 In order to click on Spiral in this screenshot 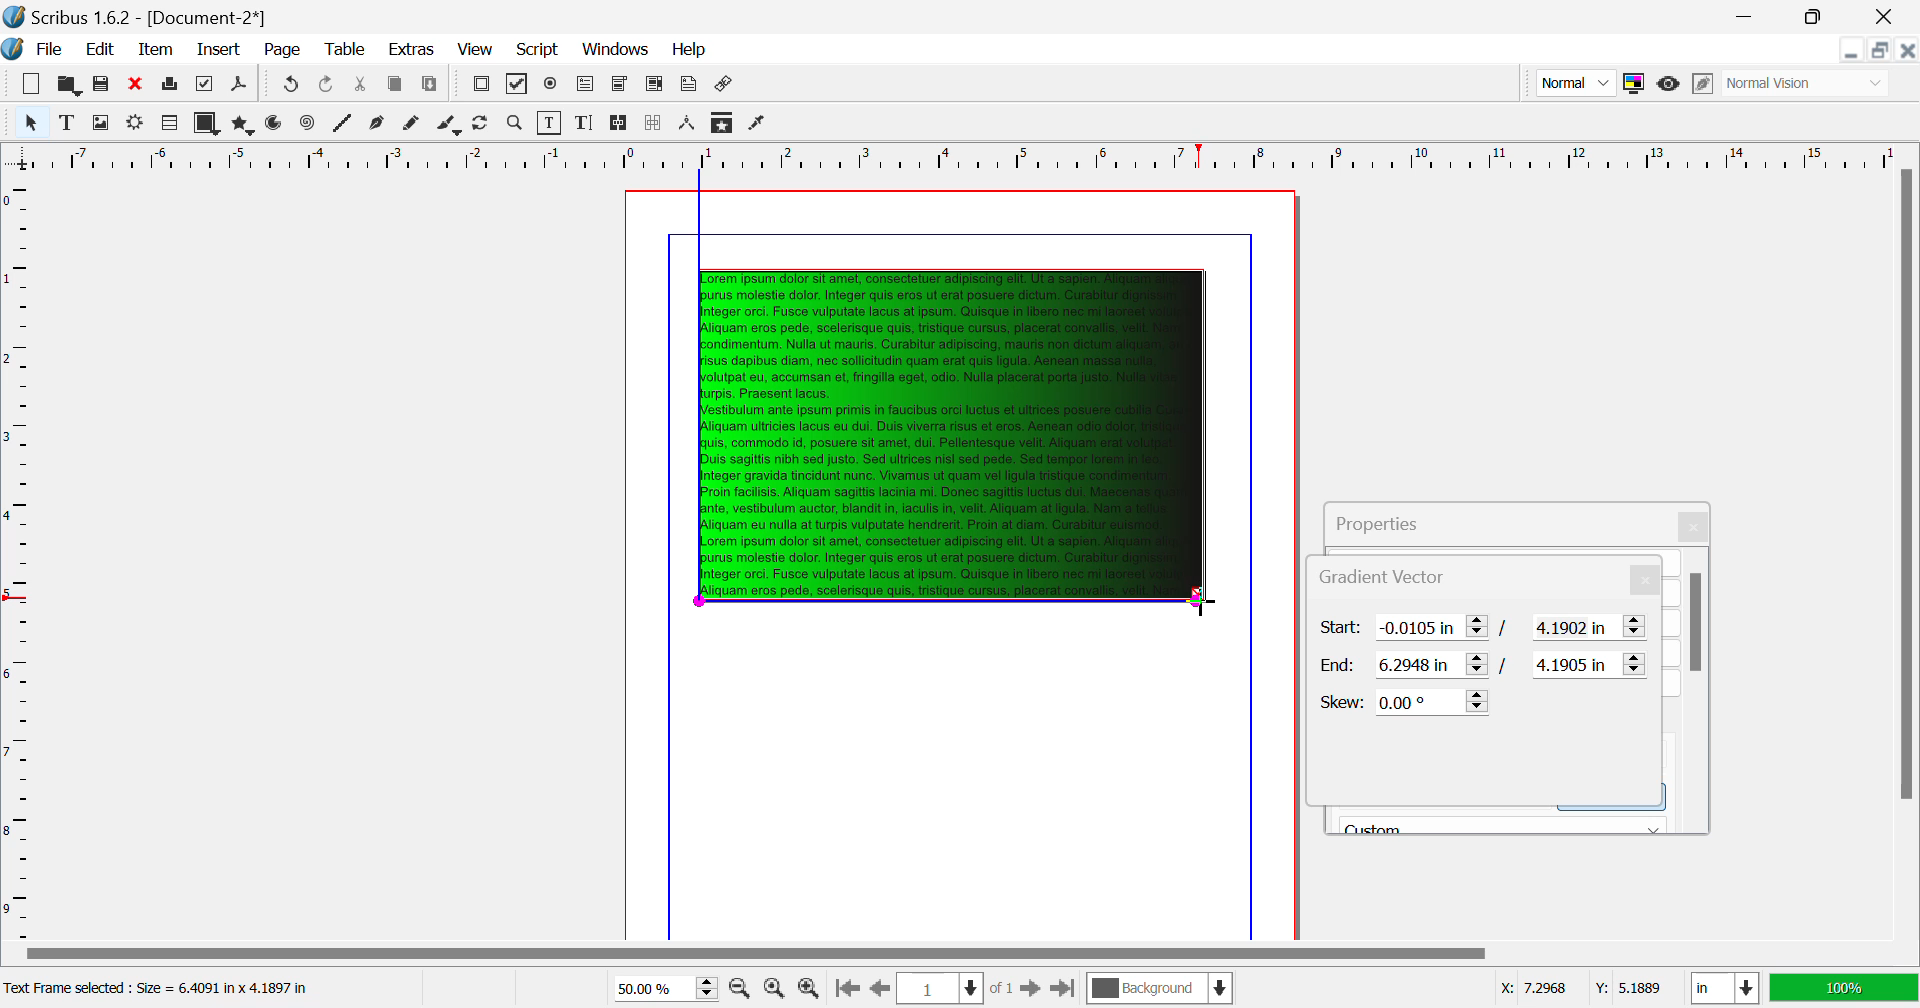, I will do `click(307, 124)`.